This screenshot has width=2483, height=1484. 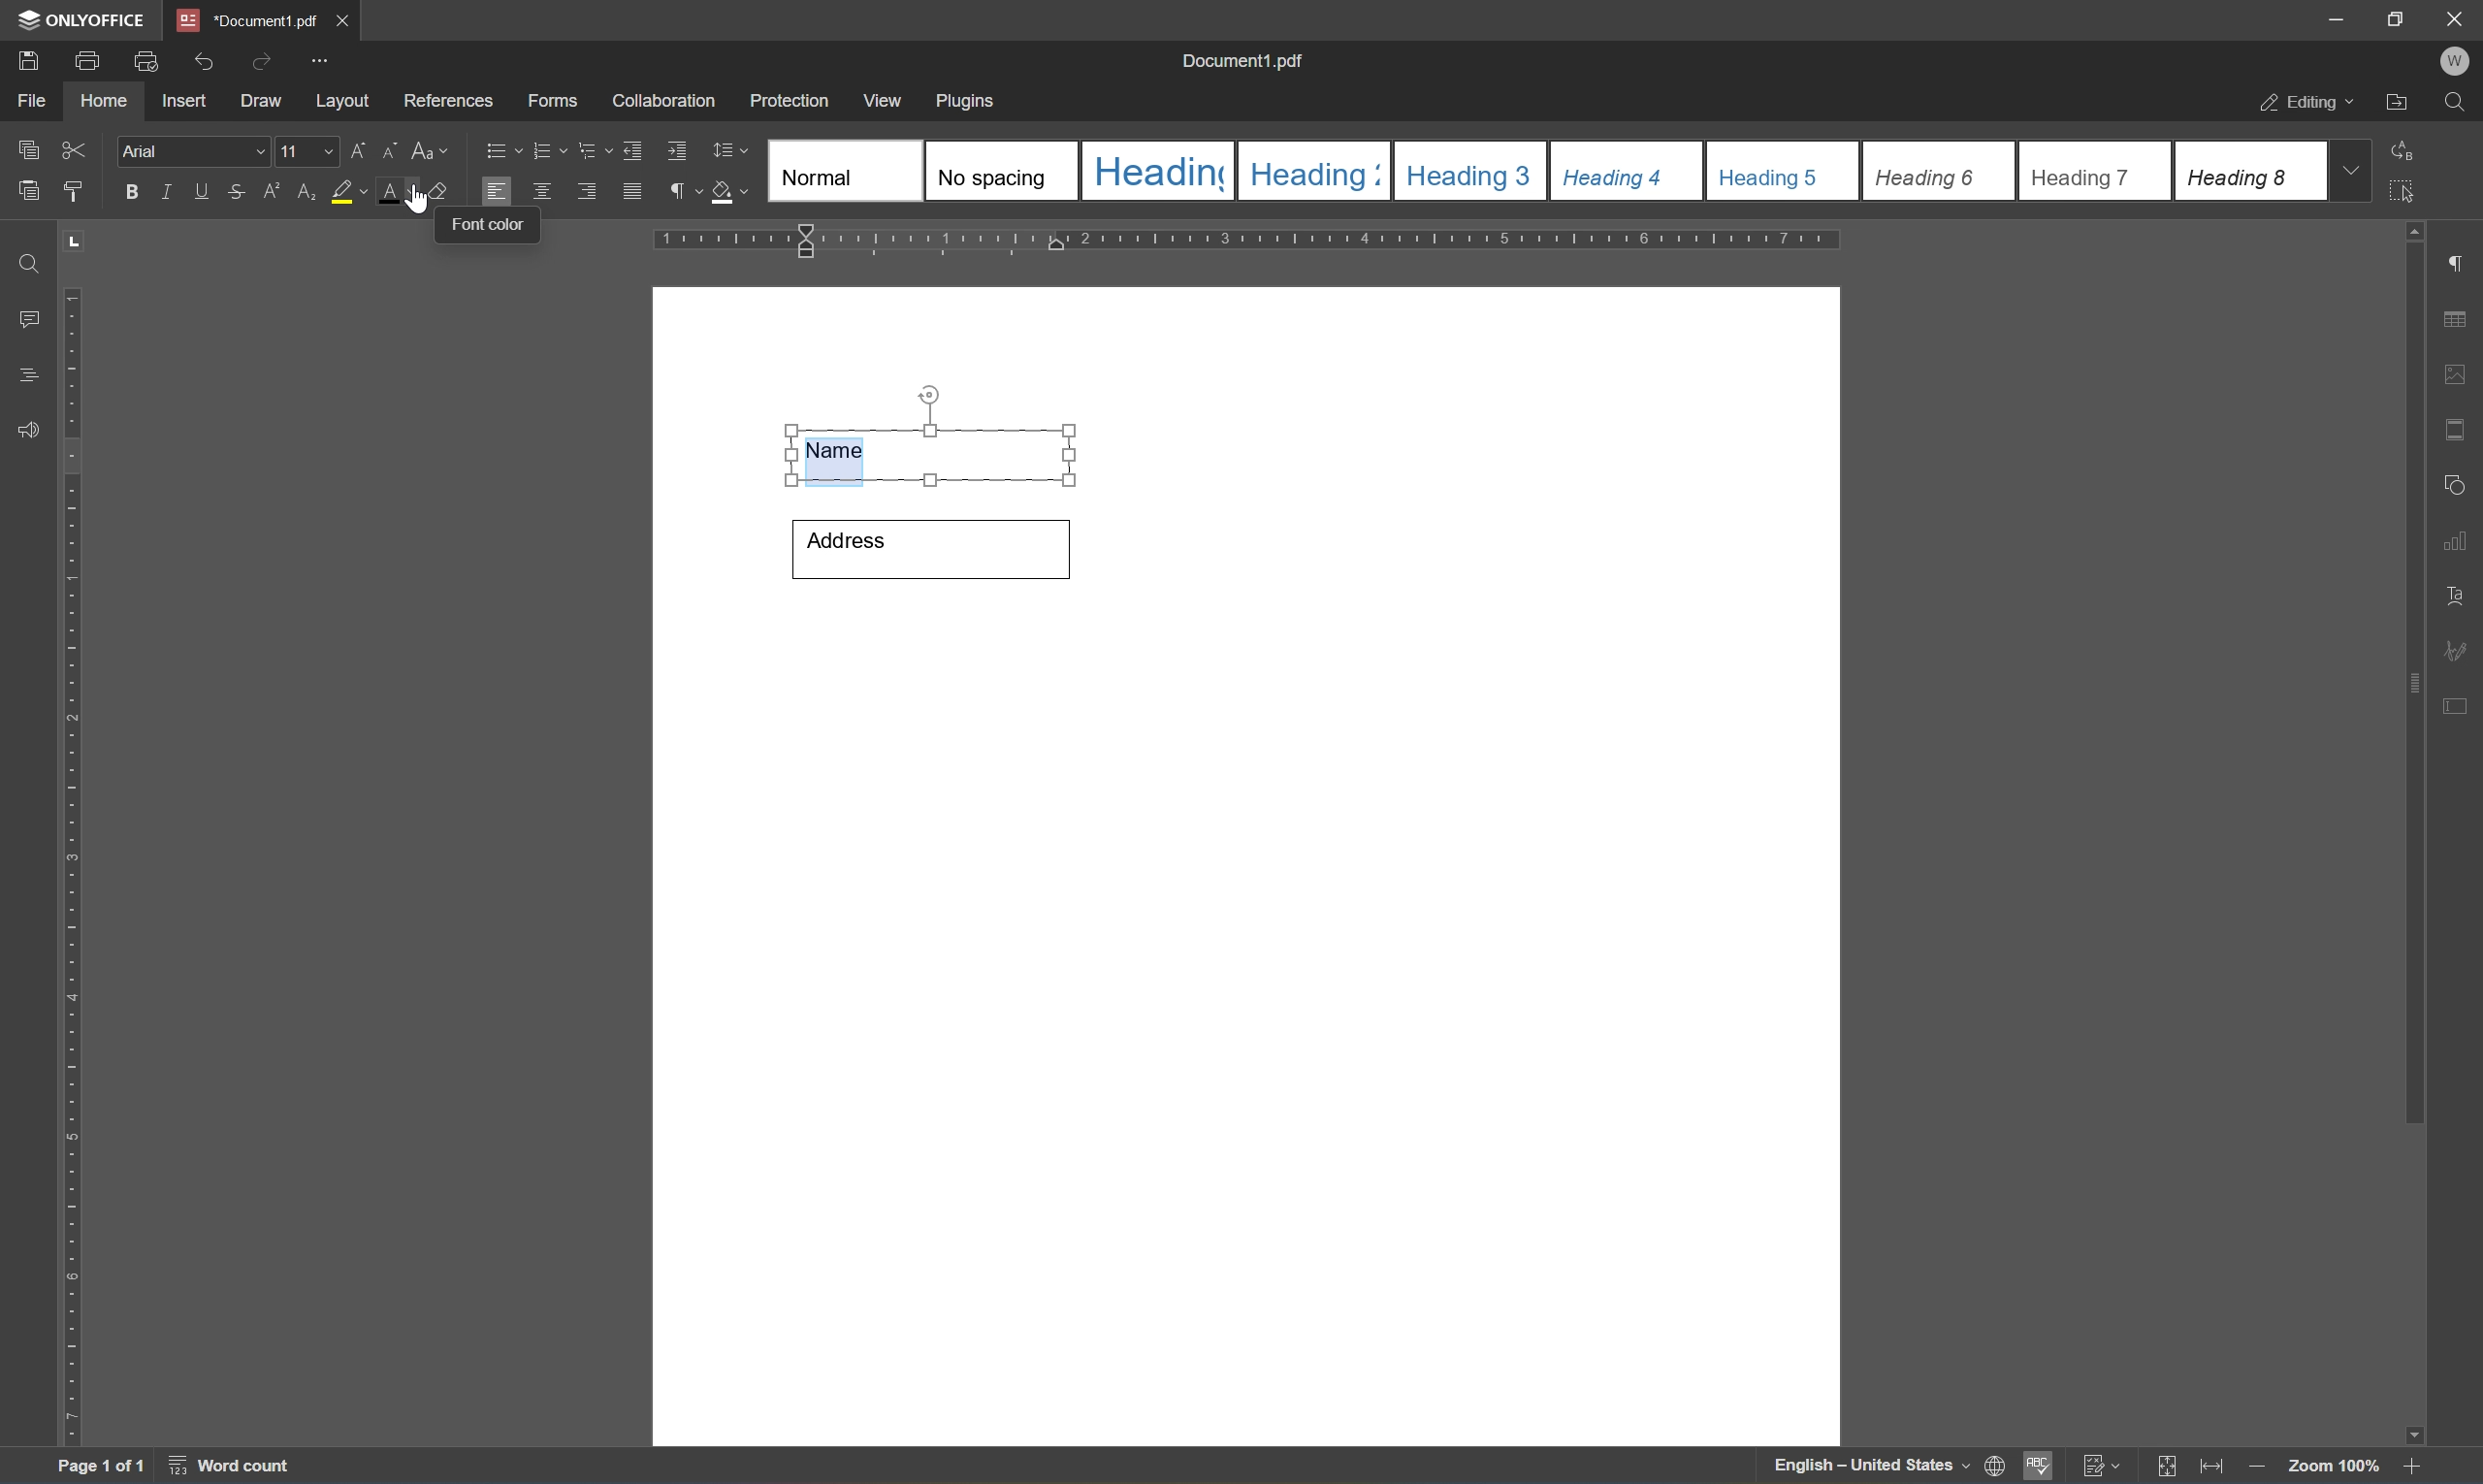 I want to click on find, so click(x=2455, y=103).